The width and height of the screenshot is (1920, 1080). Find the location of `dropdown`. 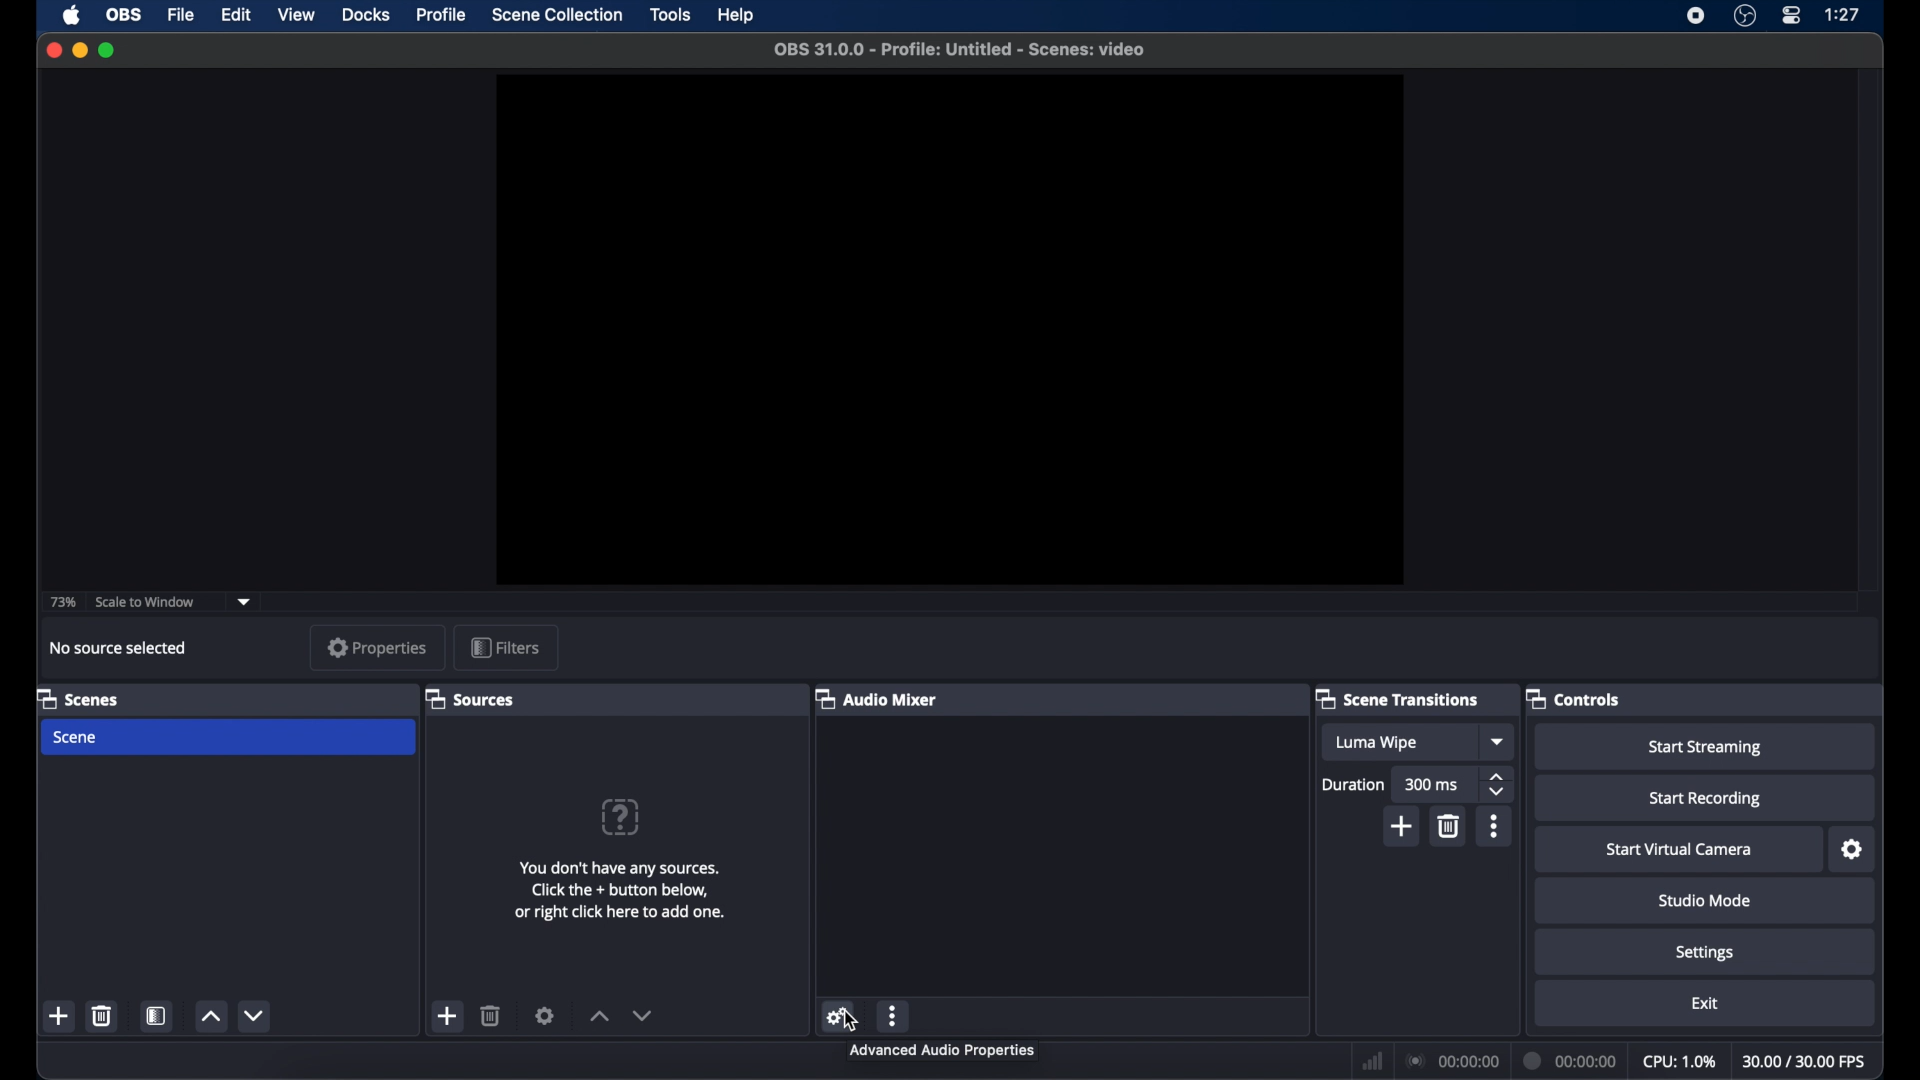

dropdown is located at coordinates (1499, 741).